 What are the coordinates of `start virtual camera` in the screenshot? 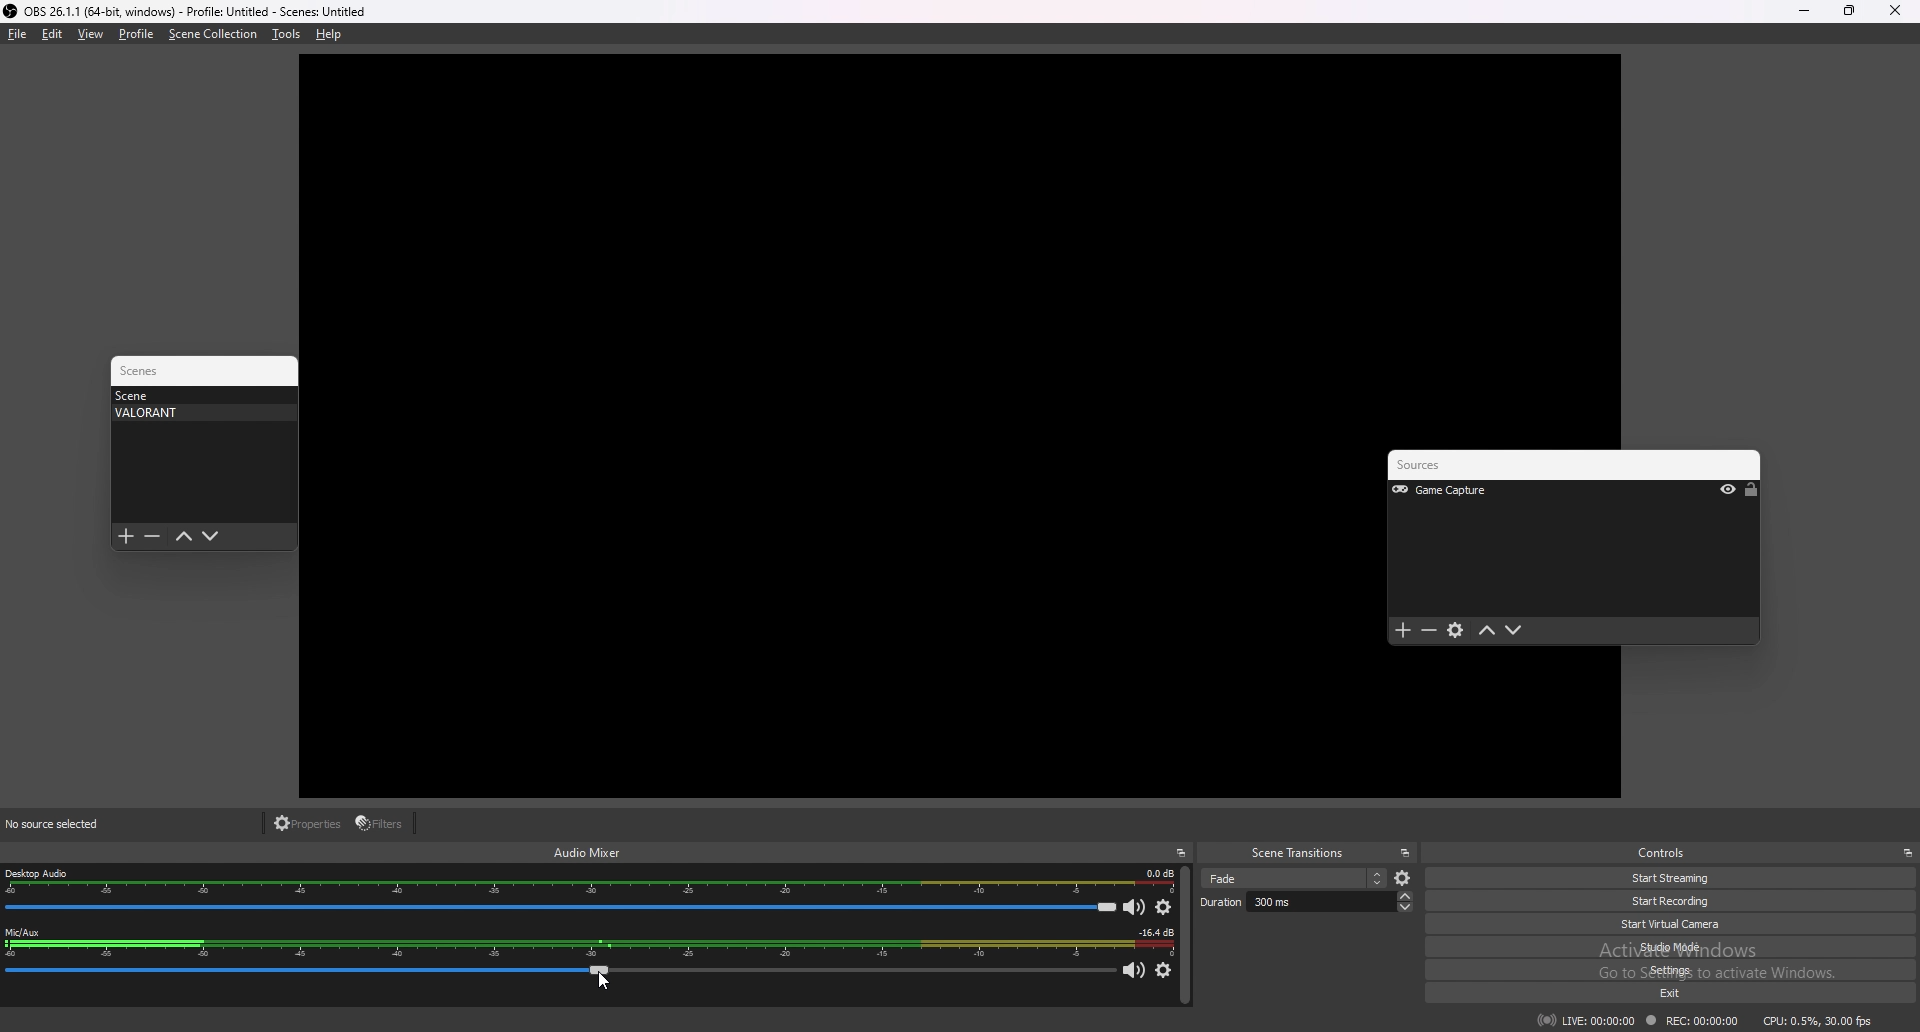 It's located at (1681, 924).